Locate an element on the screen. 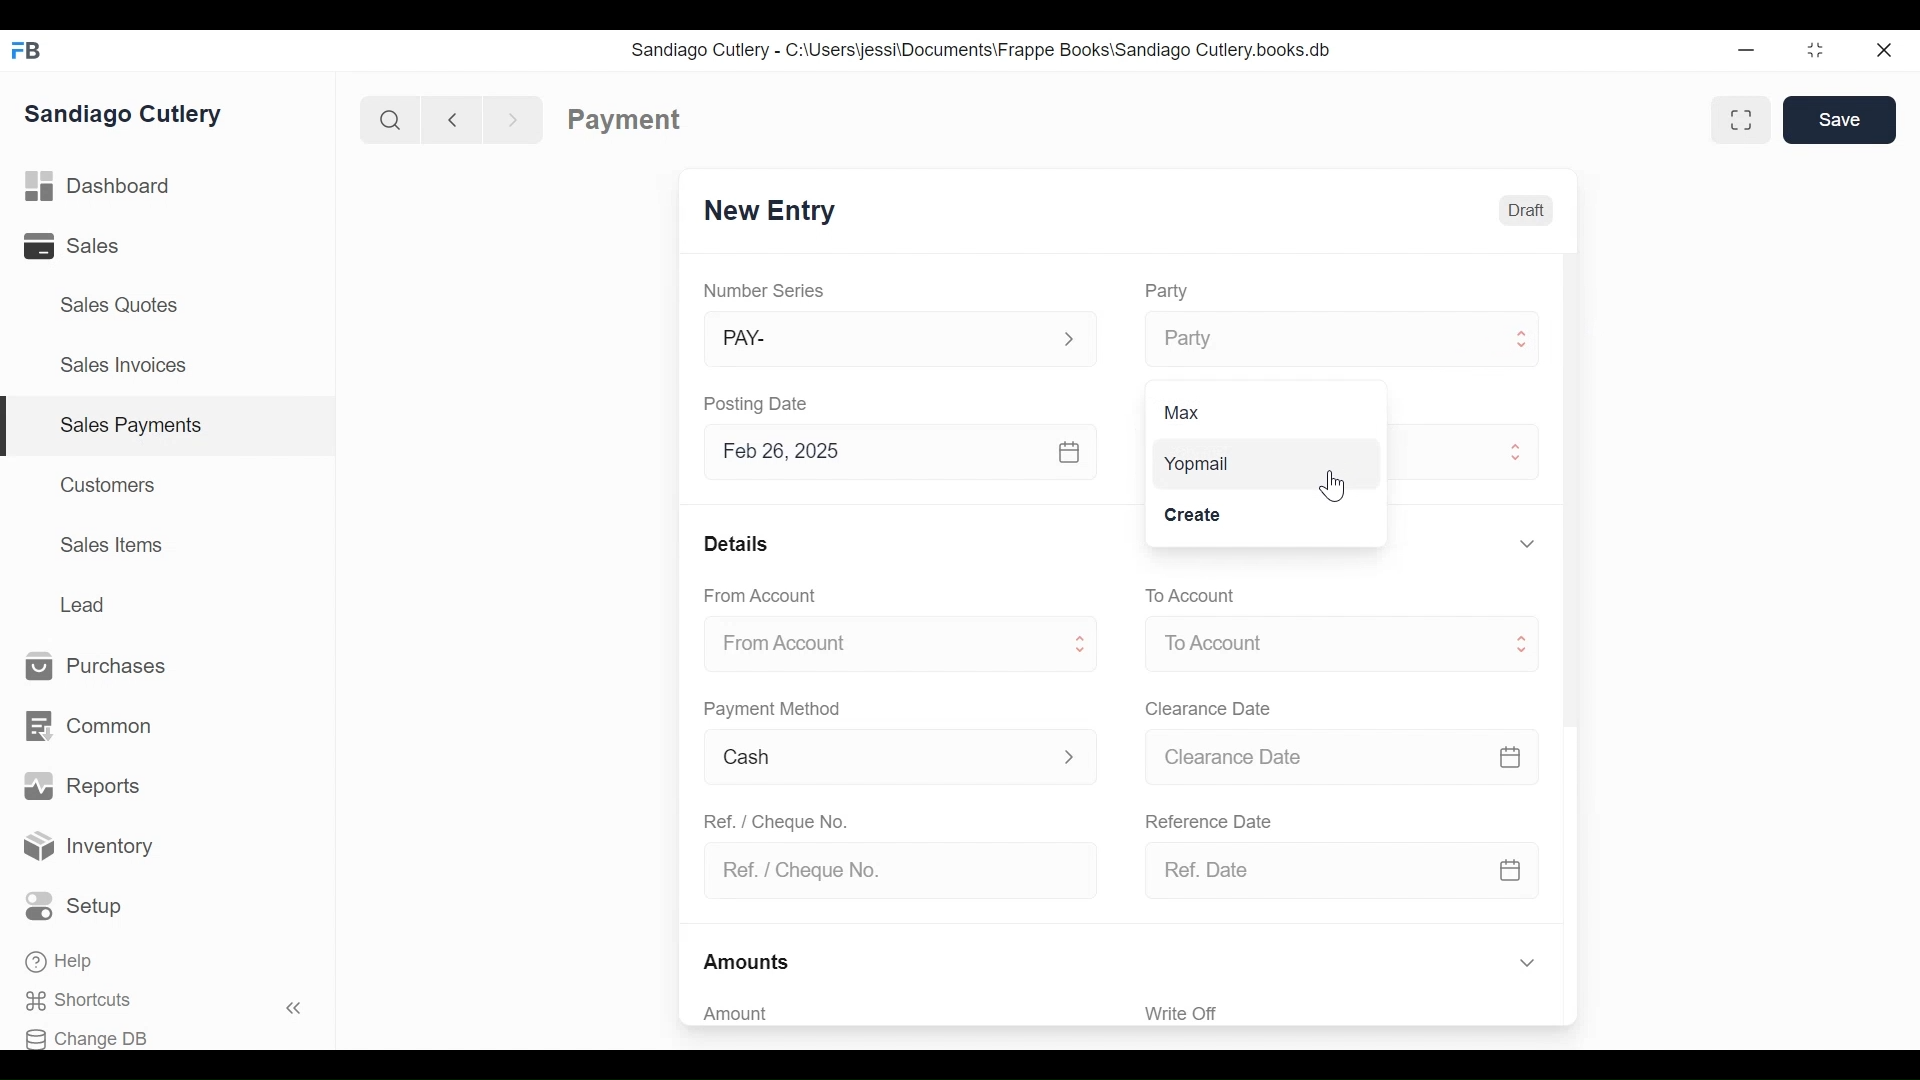 The height and width of the screenshot is (1080, 1920). Frappe Books is located at coordinates (28, 50).